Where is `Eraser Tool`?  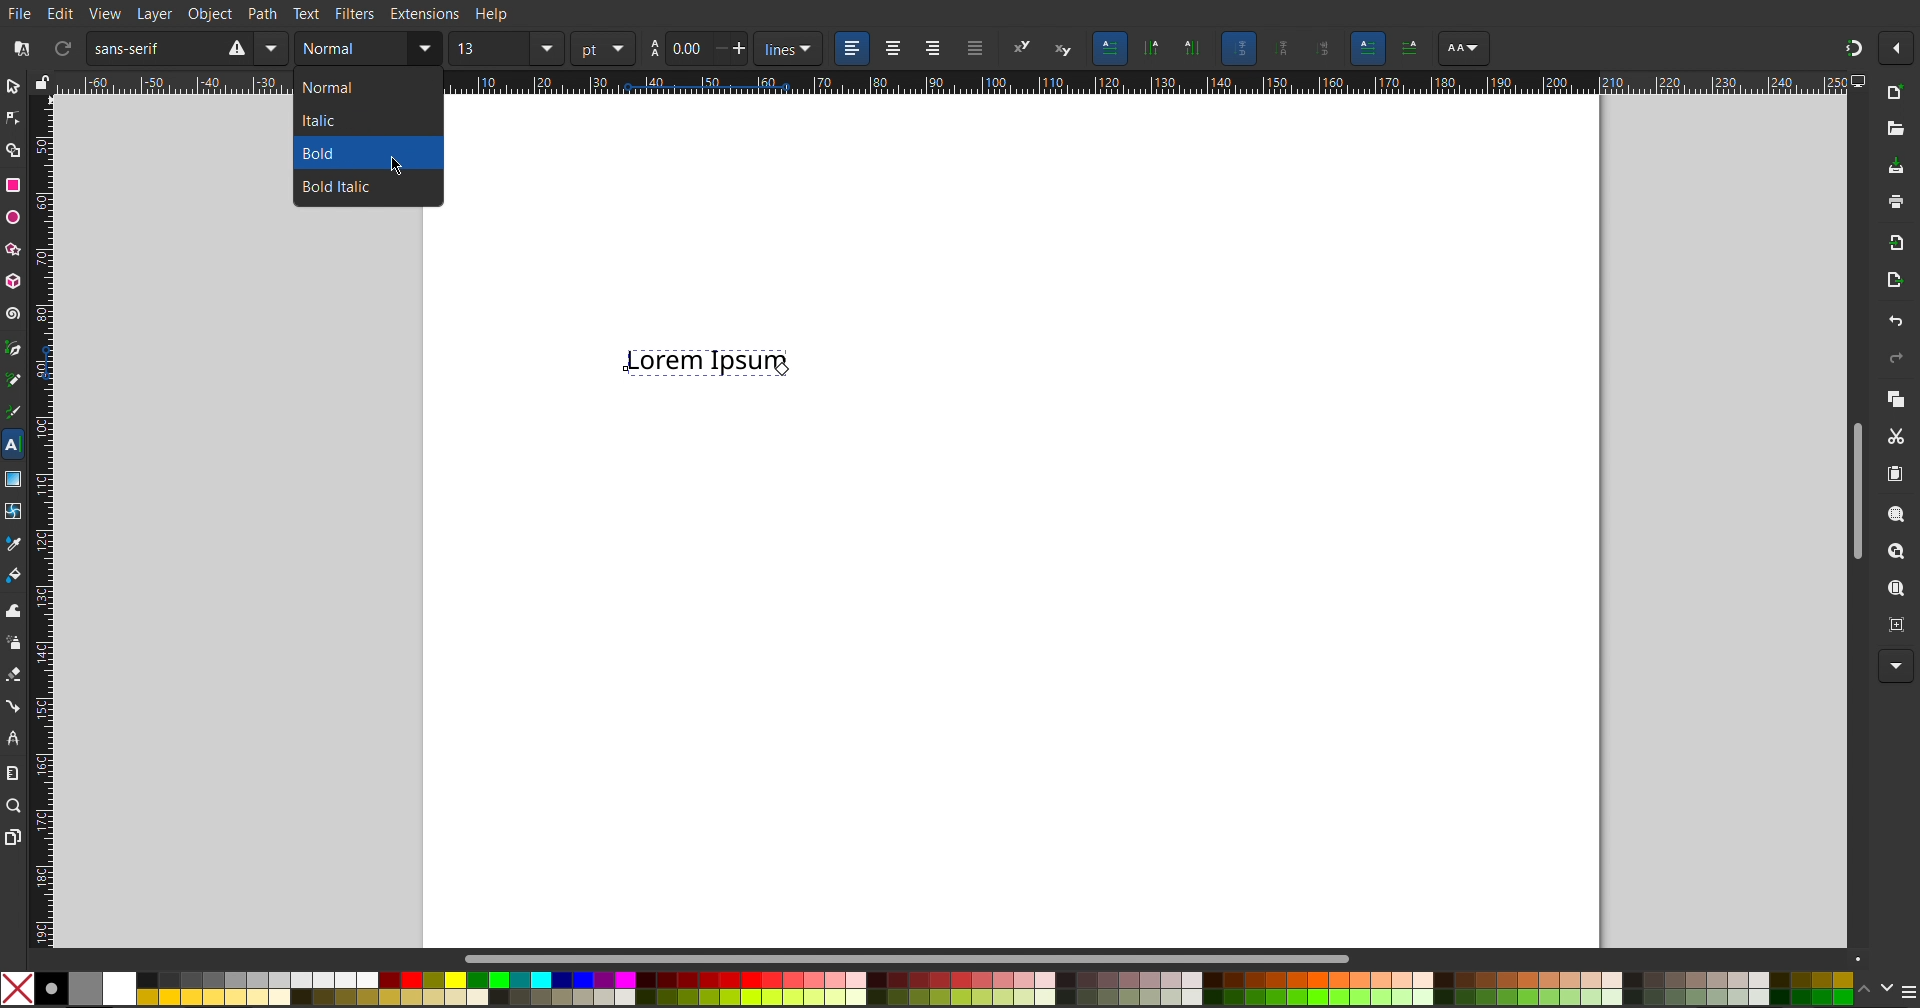 Eraser Tool is located at coordinates (14, 674).